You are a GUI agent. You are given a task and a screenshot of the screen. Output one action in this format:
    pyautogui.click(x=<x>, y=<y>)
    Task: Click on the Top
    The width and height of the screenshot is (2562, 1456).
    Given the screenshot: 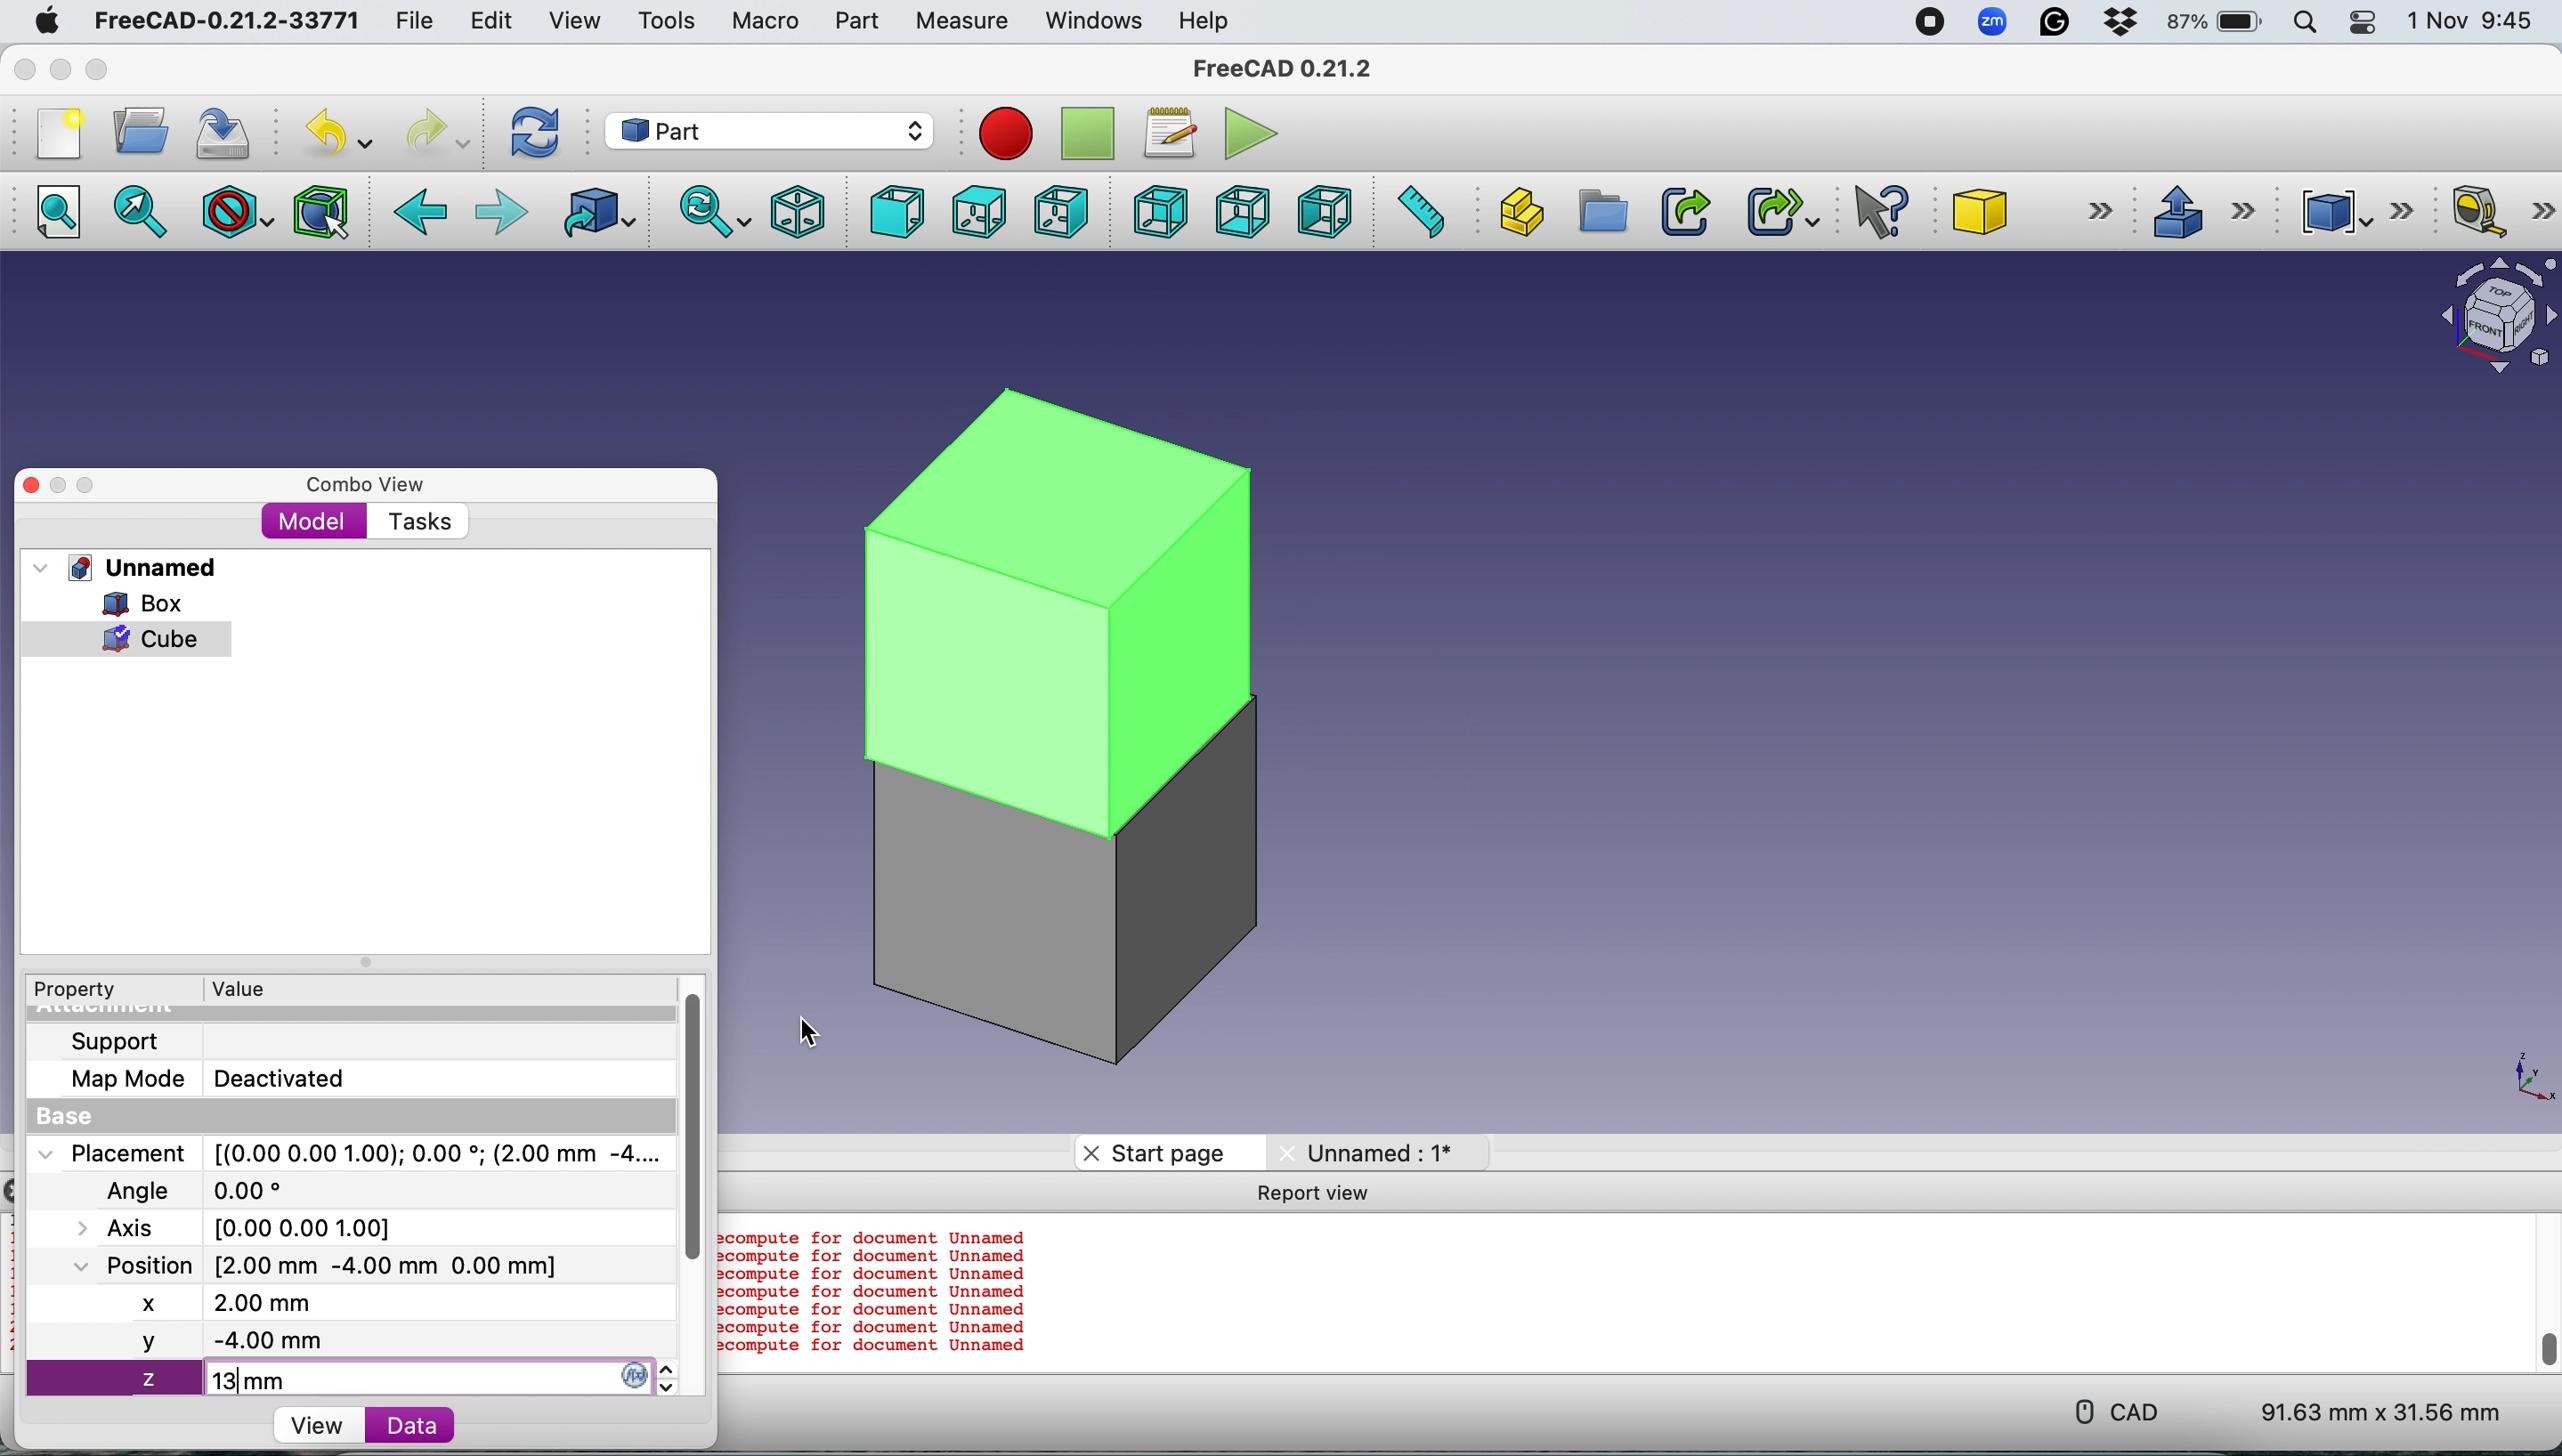 What is the action you would take?
    pyautogui.click(x=977, y=213)
    